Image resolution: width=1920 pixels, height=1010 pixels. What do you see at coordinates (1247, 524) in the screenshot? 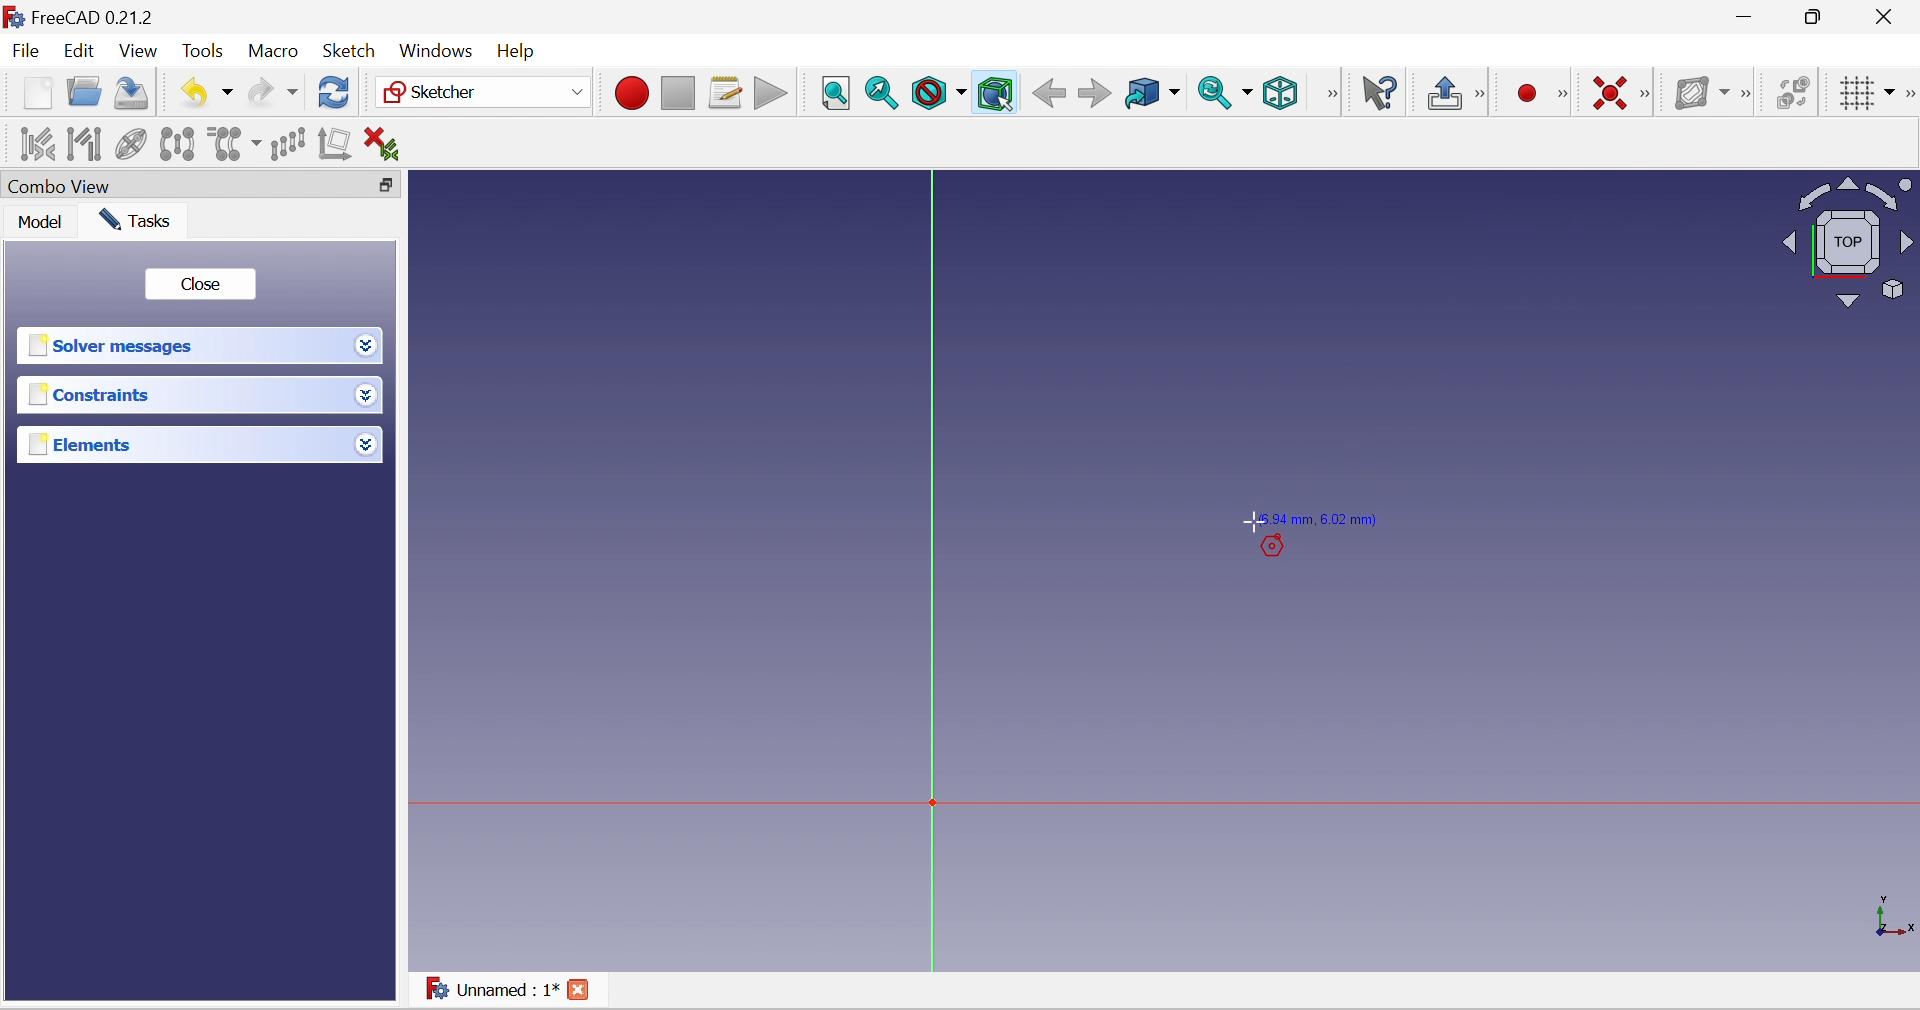
I see `Cursor` at bounding box center [1247, 524].